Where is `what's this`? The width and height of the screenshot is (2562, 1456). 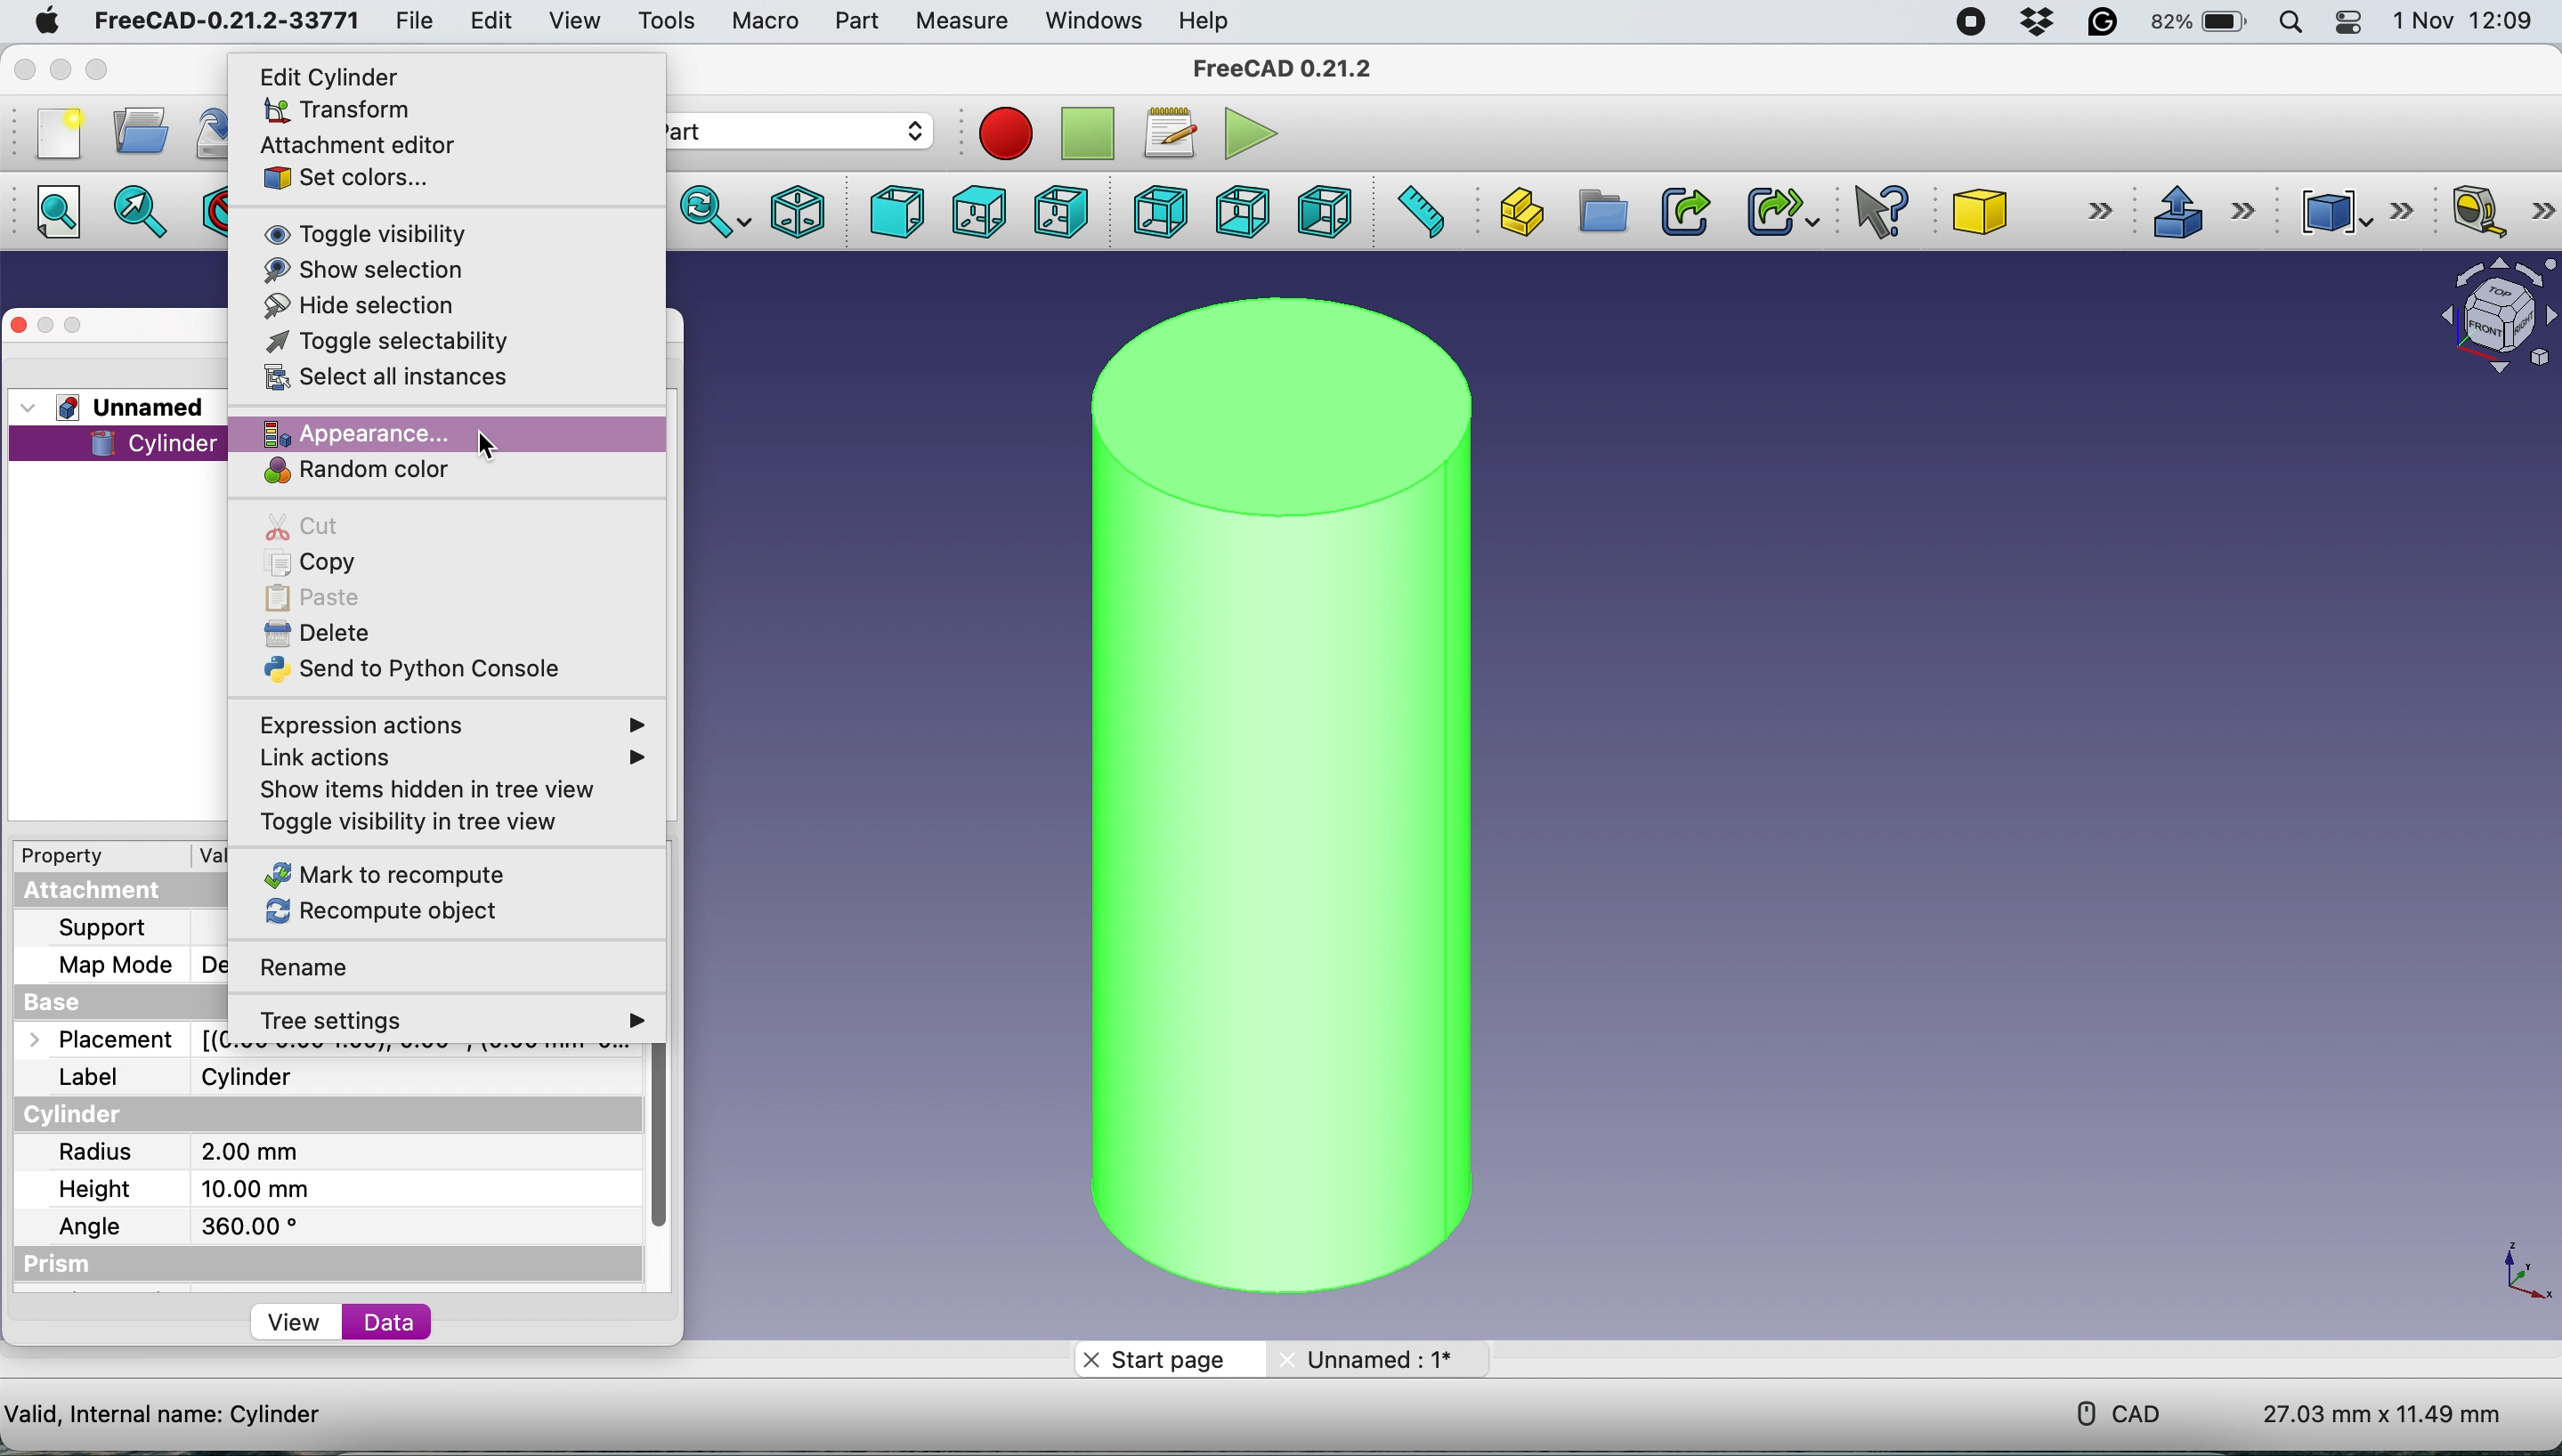 what's this is located at coordinates (1871, 212).